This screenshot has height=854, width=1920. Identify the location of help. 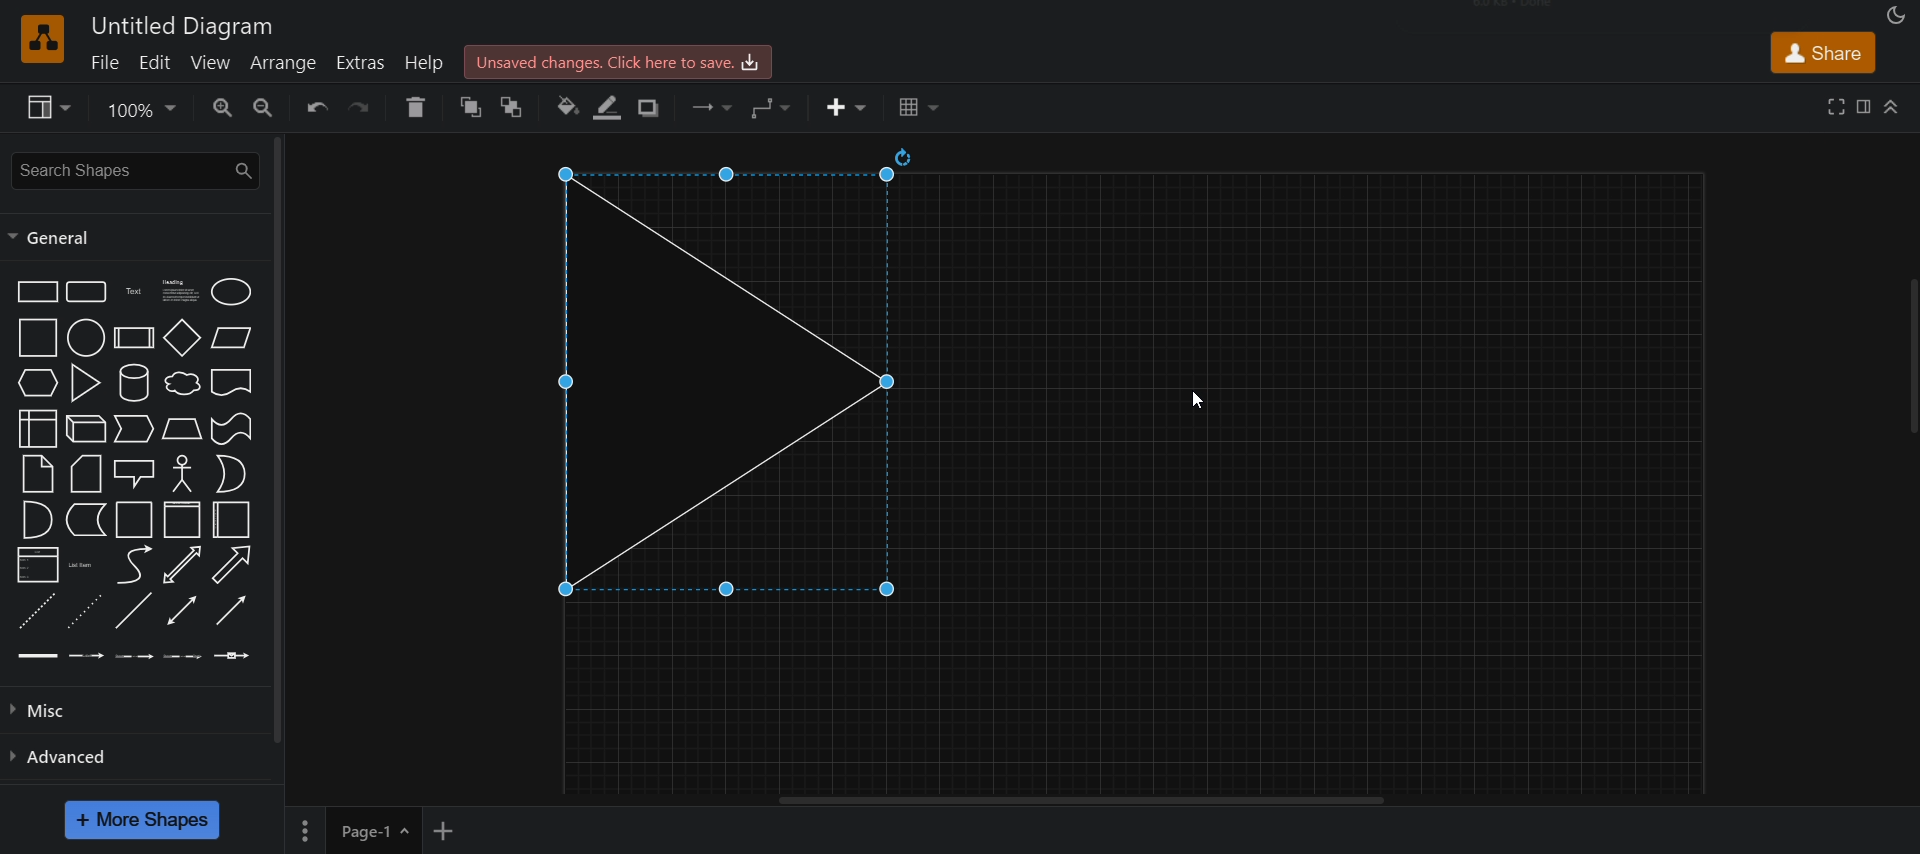
(434, 65).